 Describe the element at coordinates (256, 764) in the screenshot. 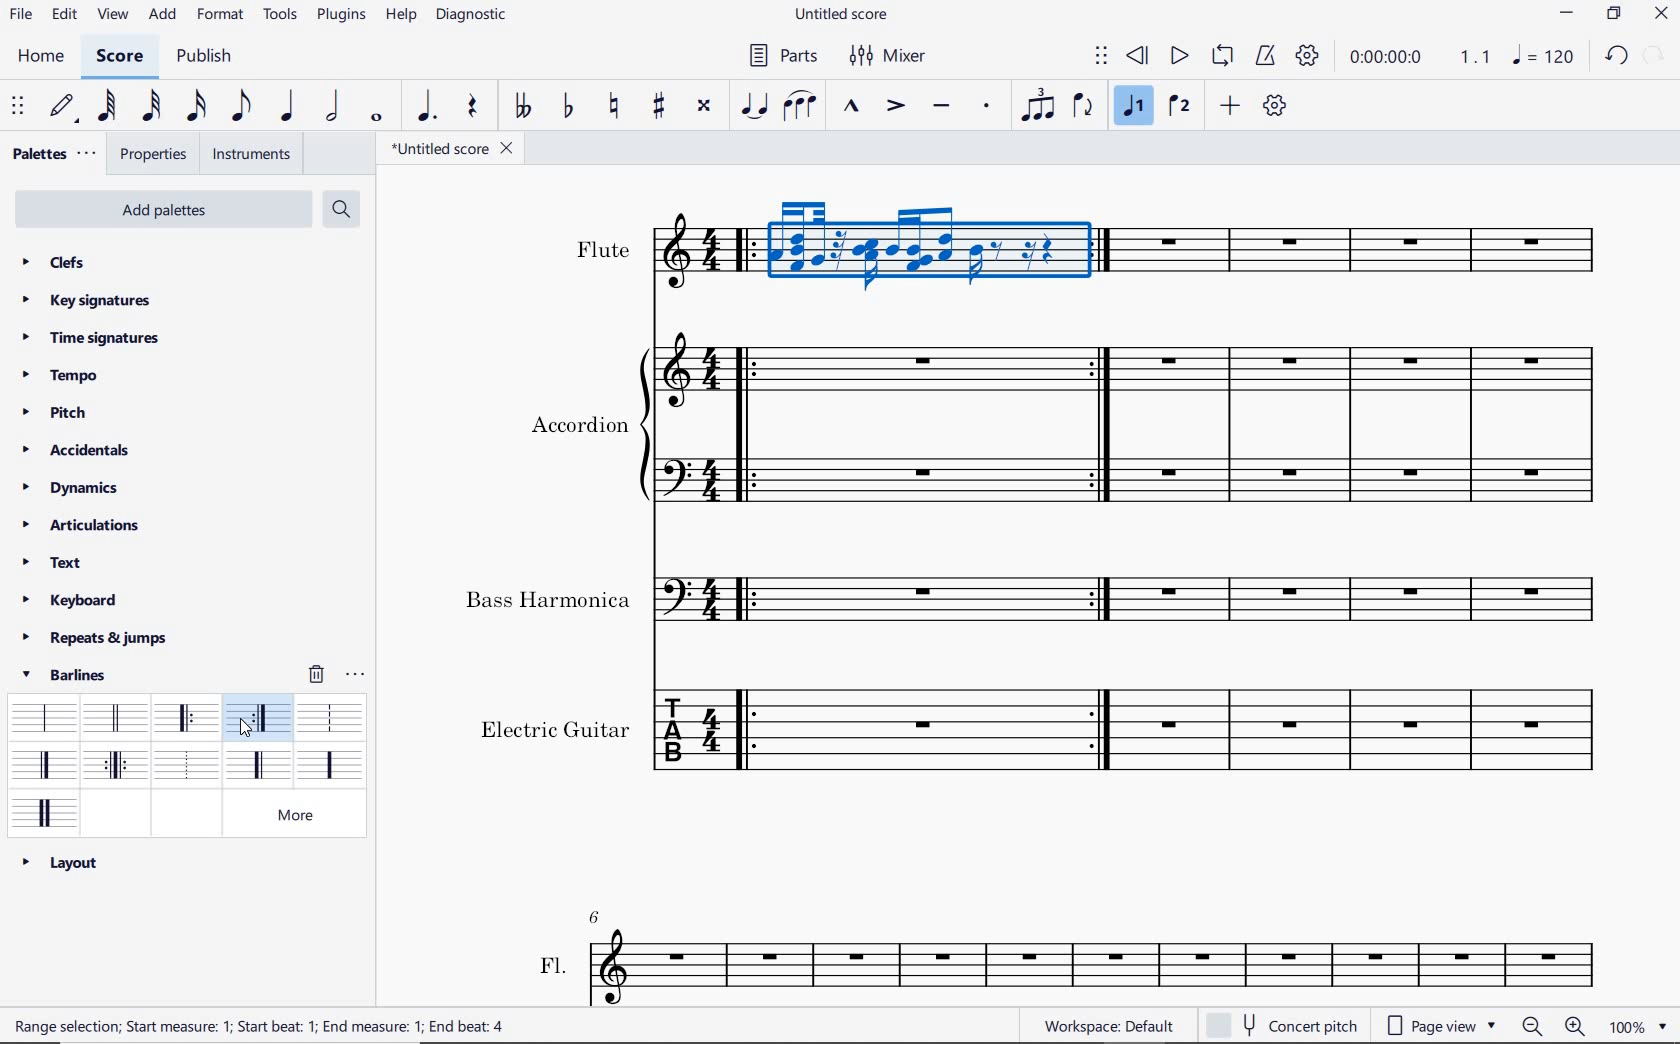

I see `dashed barline` at that location.